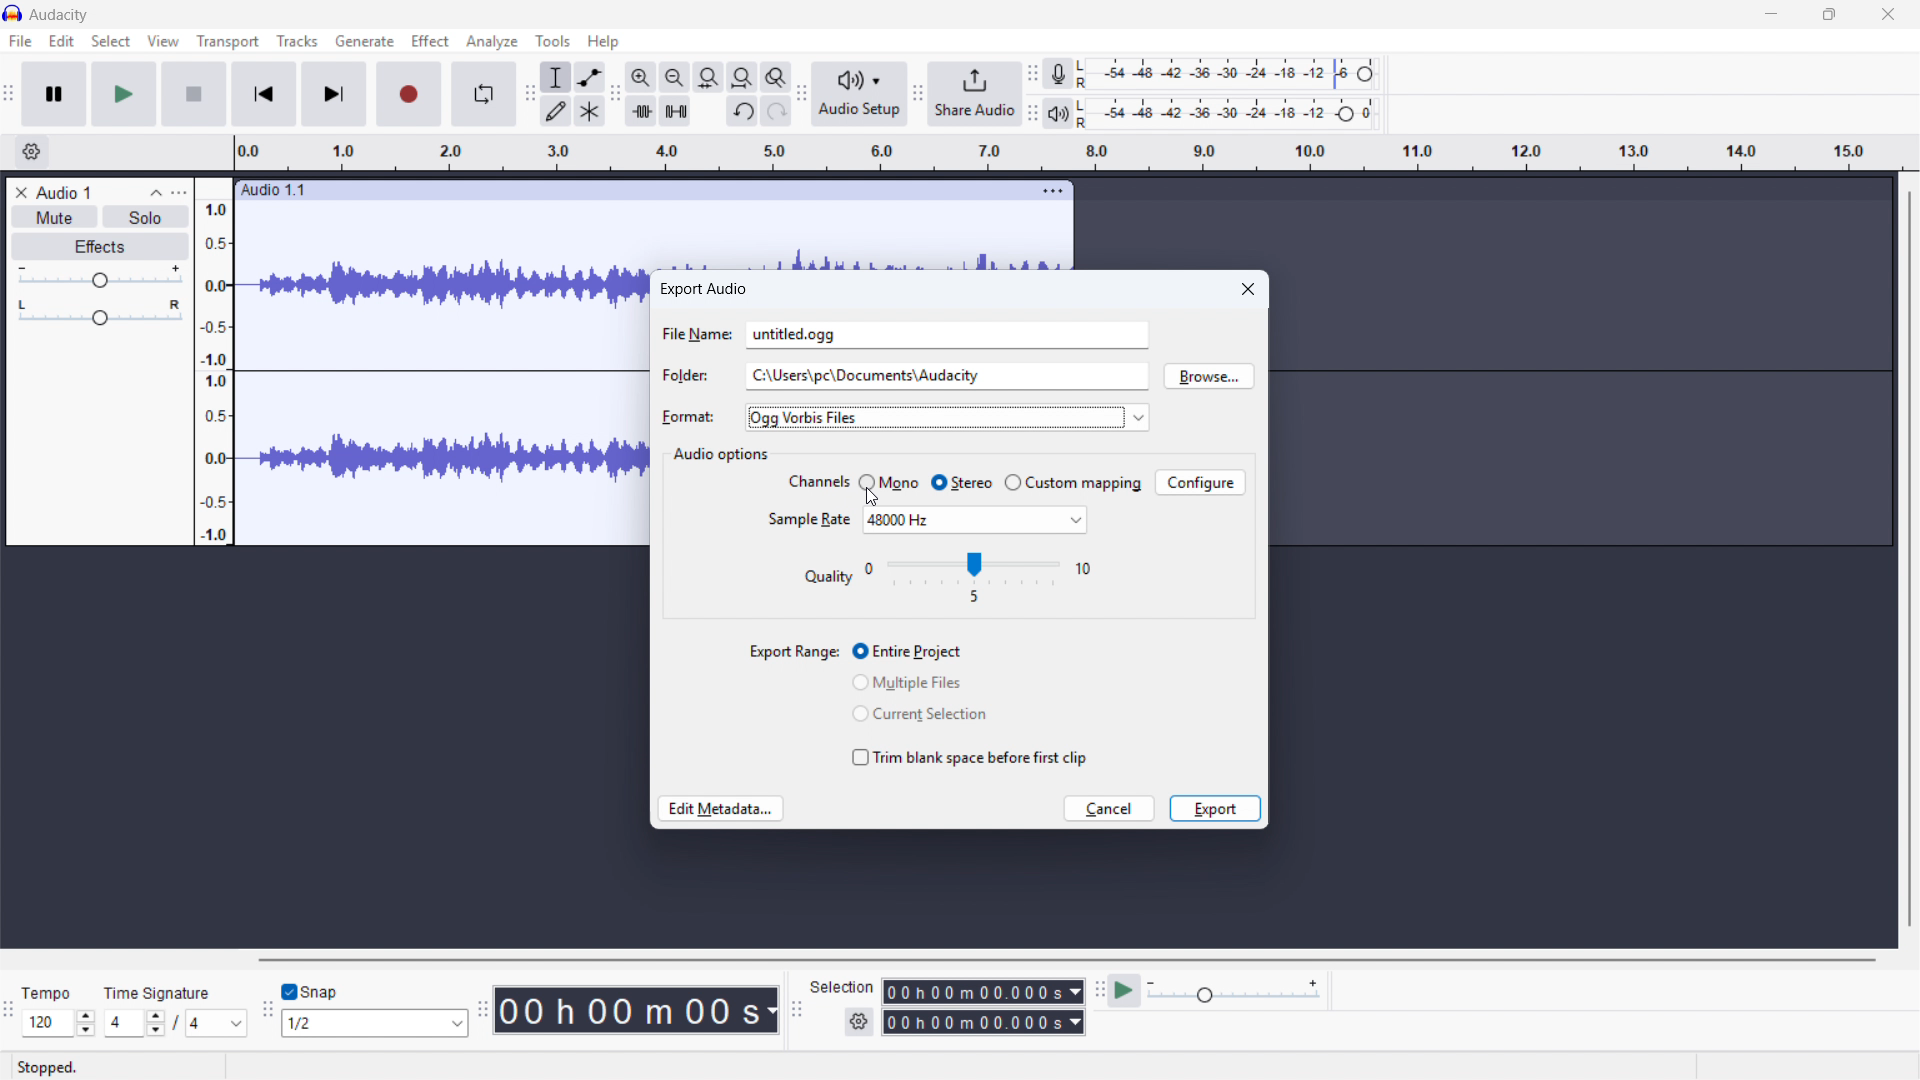 The image size is (1920, 1080). Describe the element at coordinates (1073, 483) in the screenshot. I see `Custom mapping ` at that location.